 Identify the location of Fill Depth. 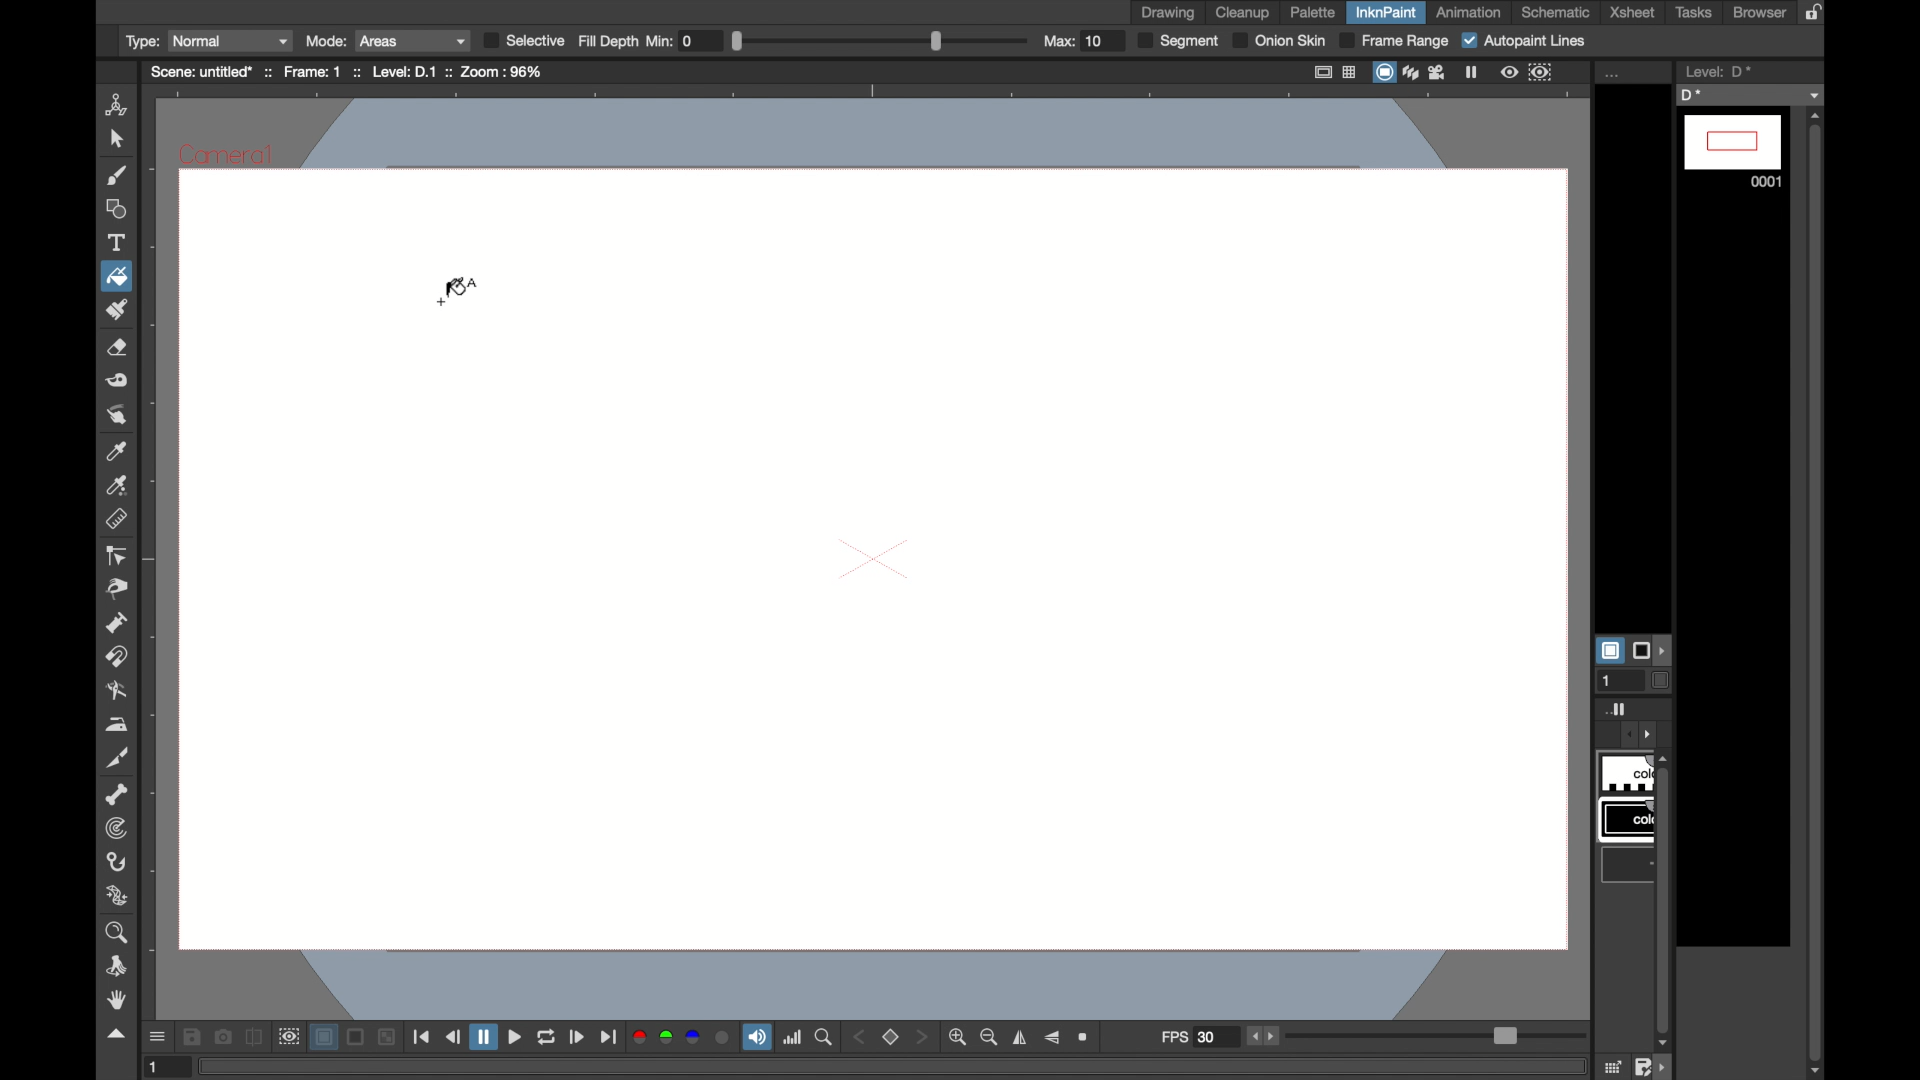
(609, 42).